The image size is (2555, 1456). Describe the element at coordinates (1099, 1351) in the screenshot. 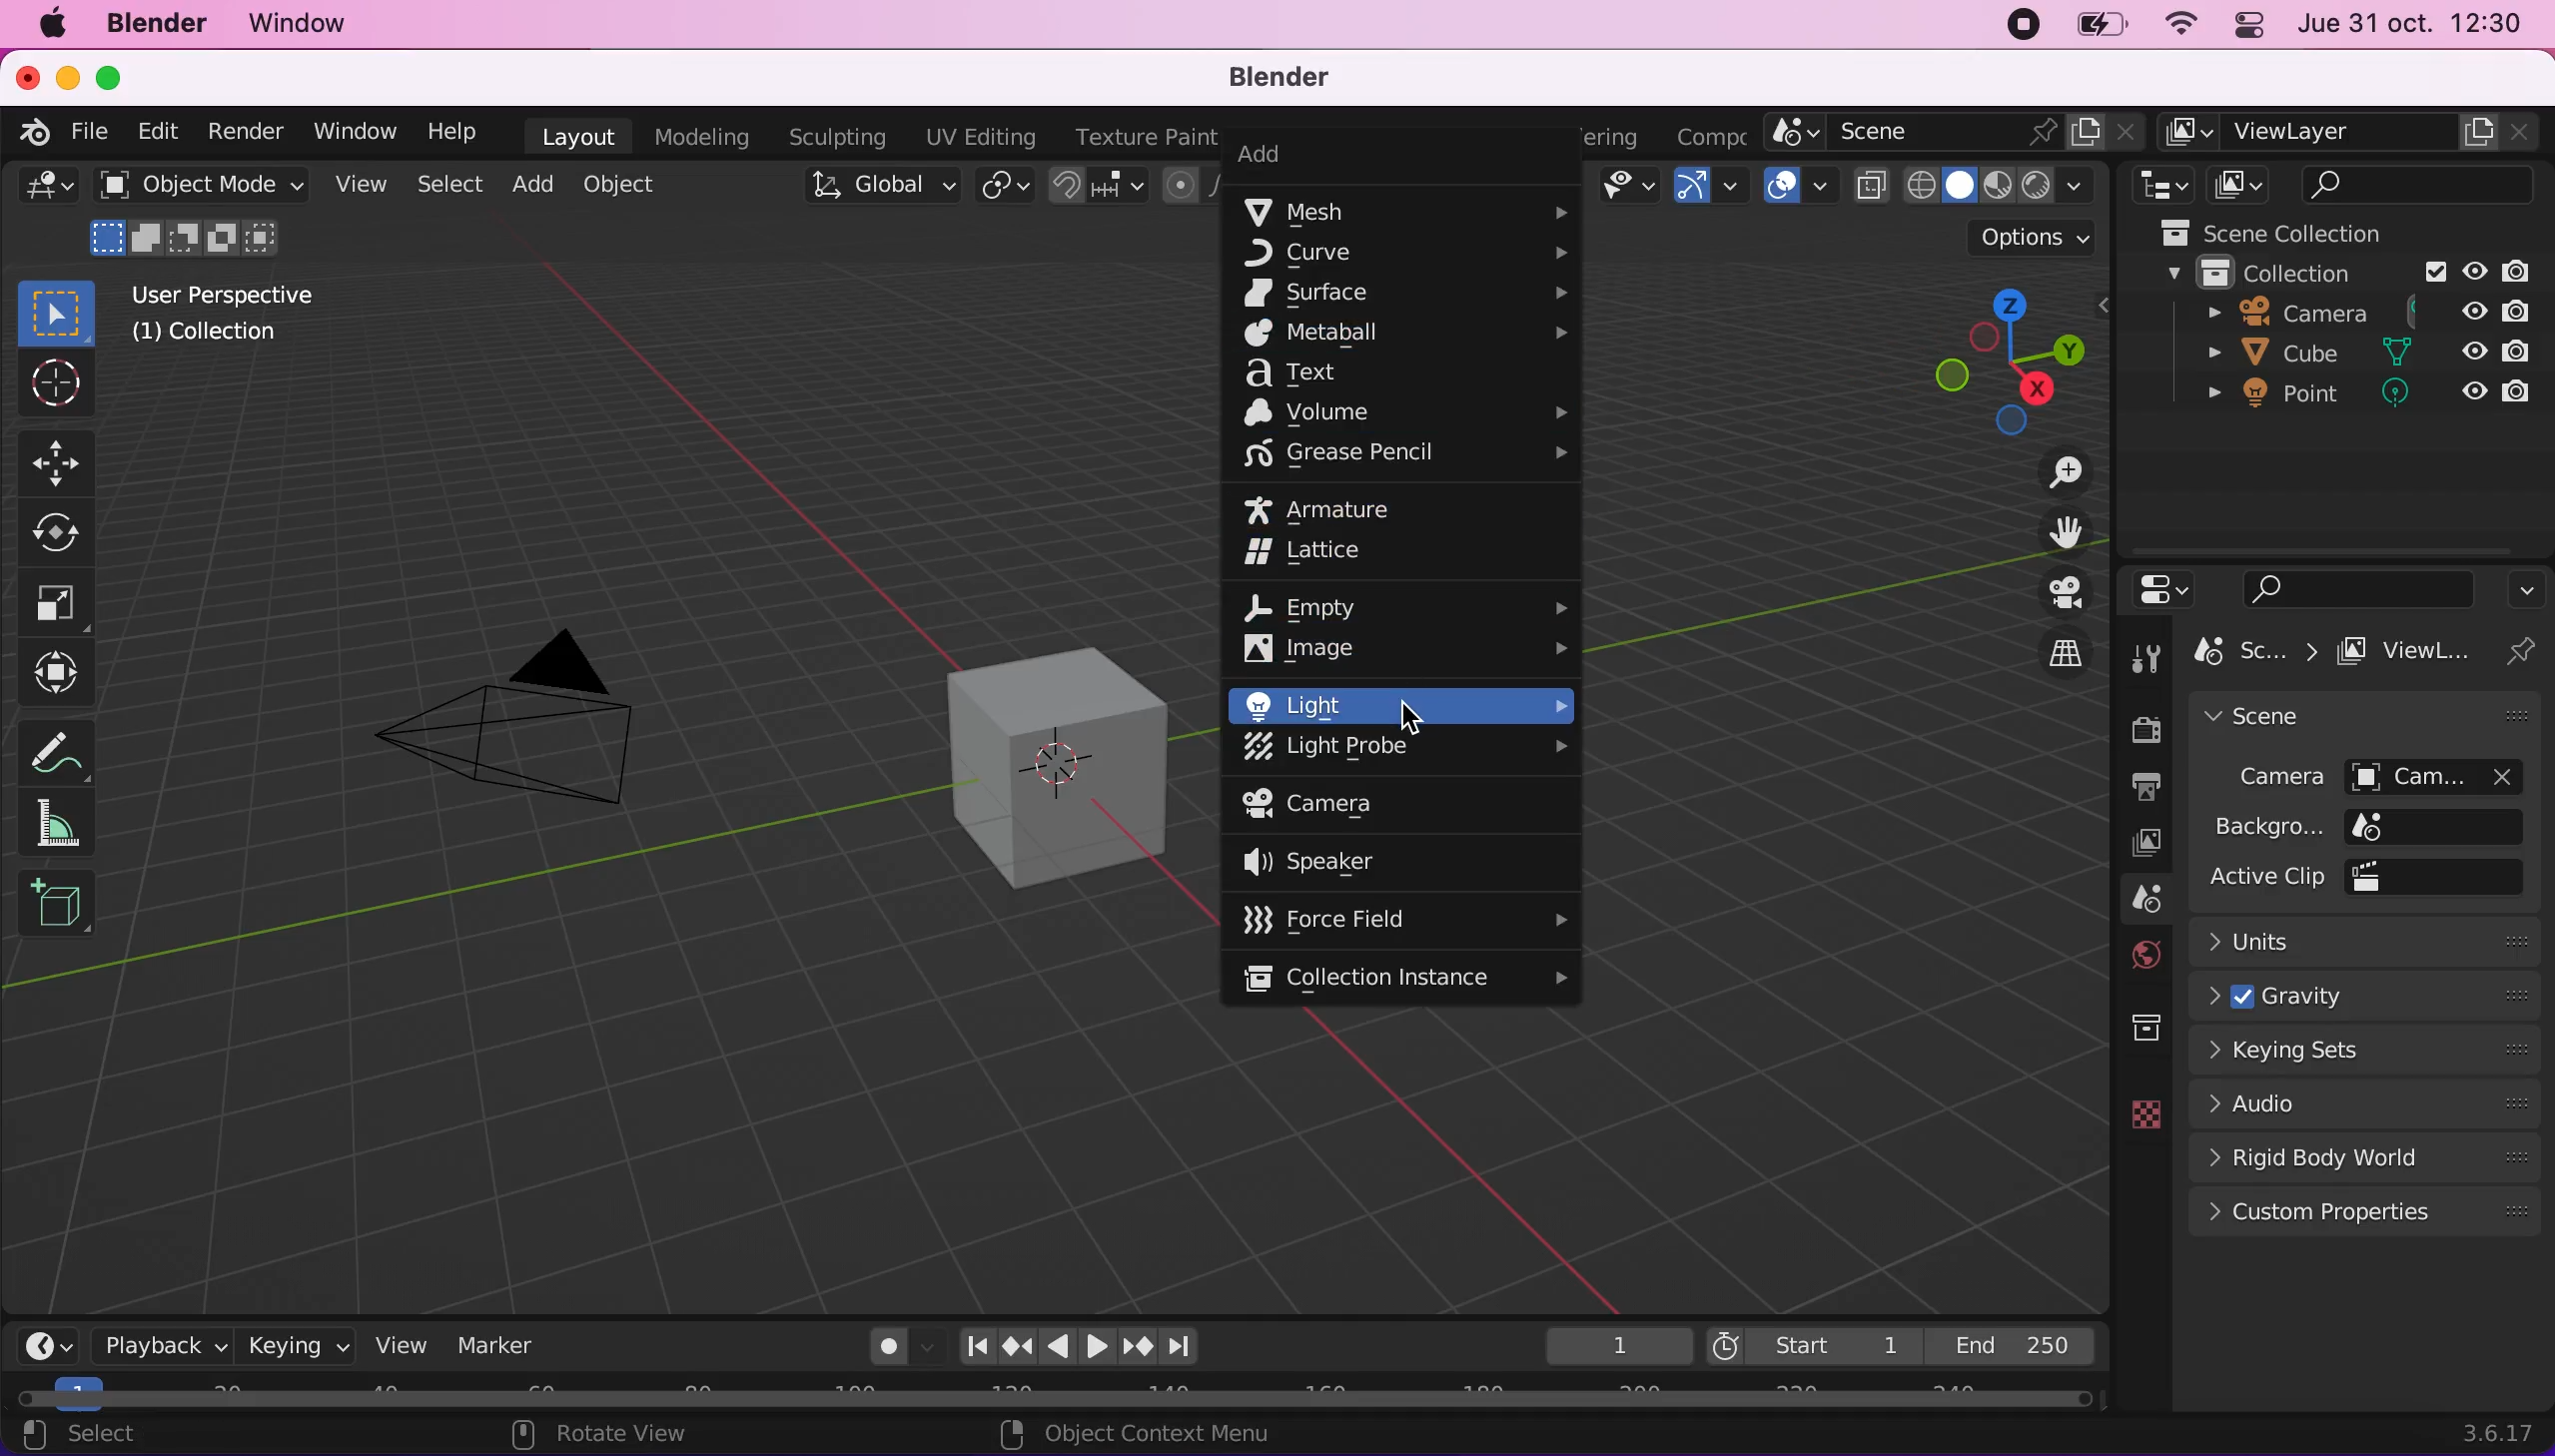

I see `Play animation` at that location.